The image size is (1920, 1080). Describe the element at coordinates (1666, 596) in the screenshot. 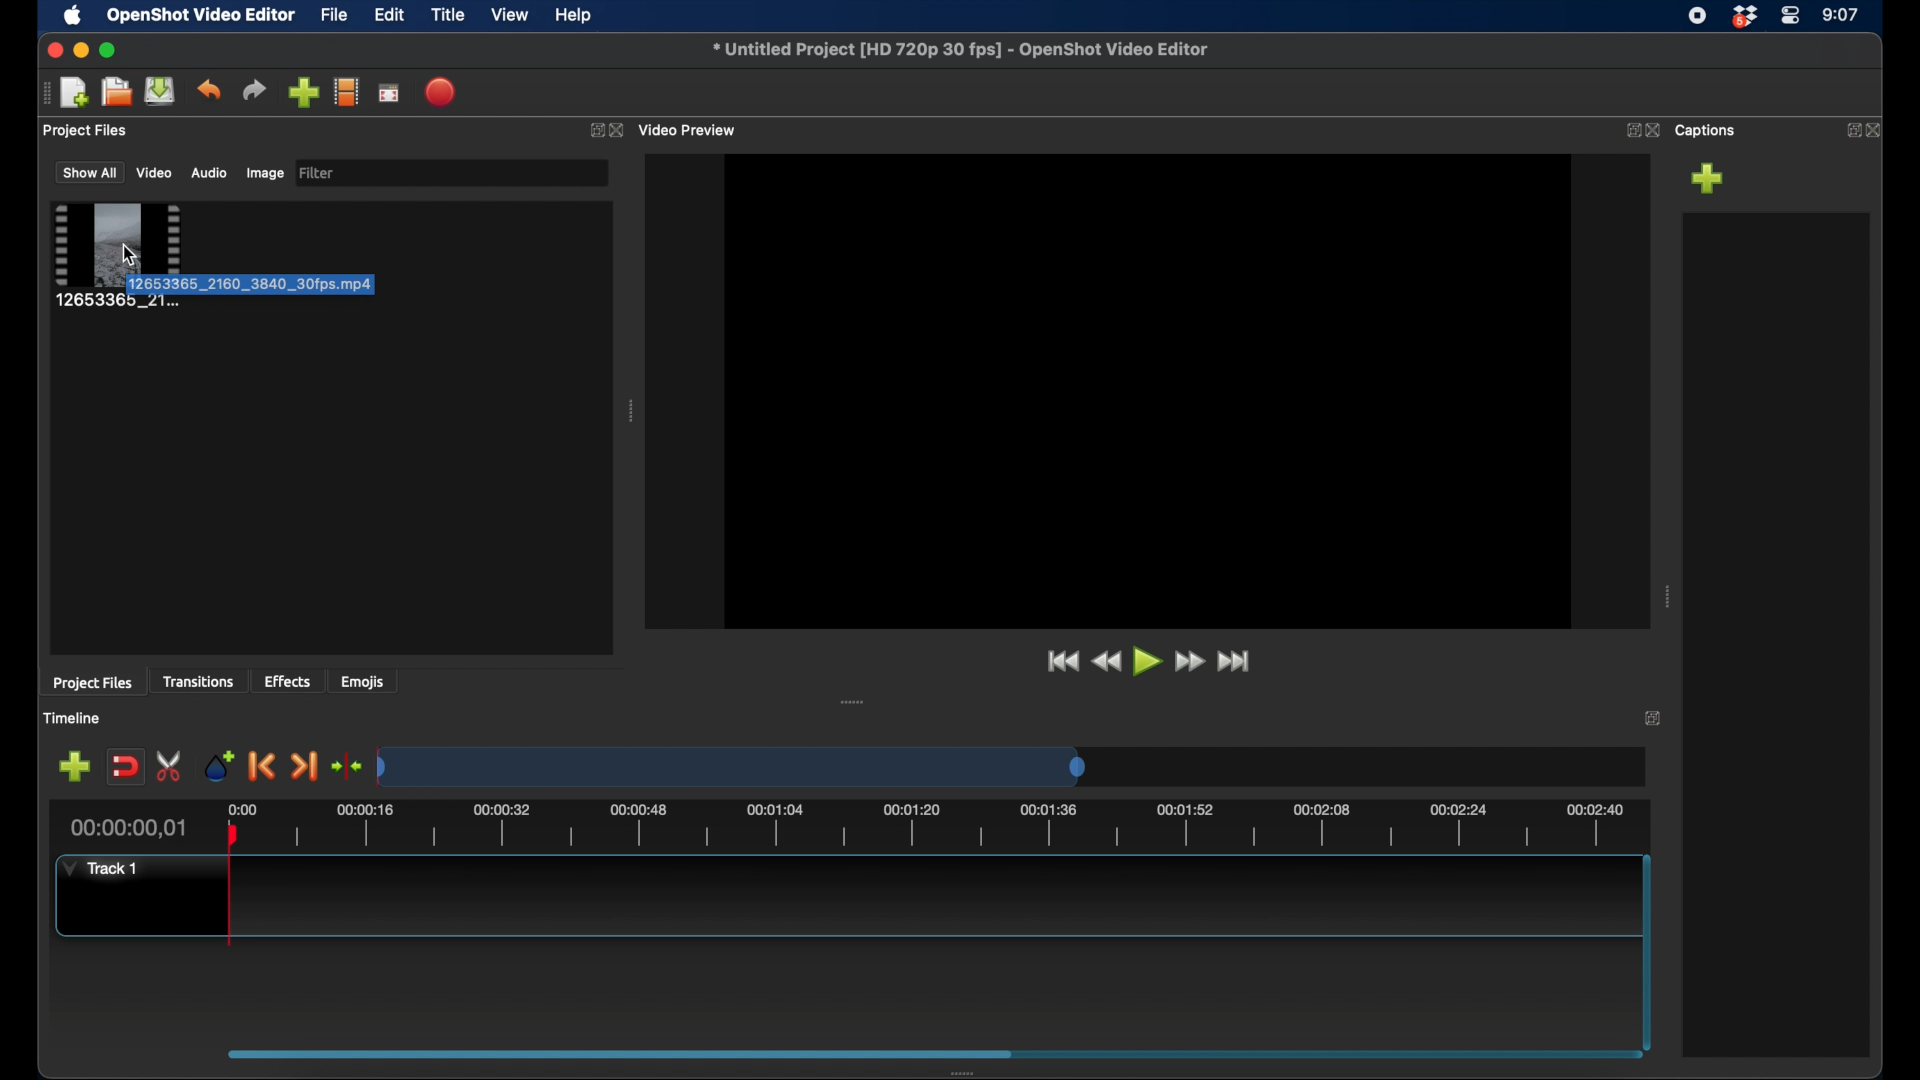

I see `drag handle` at that location.